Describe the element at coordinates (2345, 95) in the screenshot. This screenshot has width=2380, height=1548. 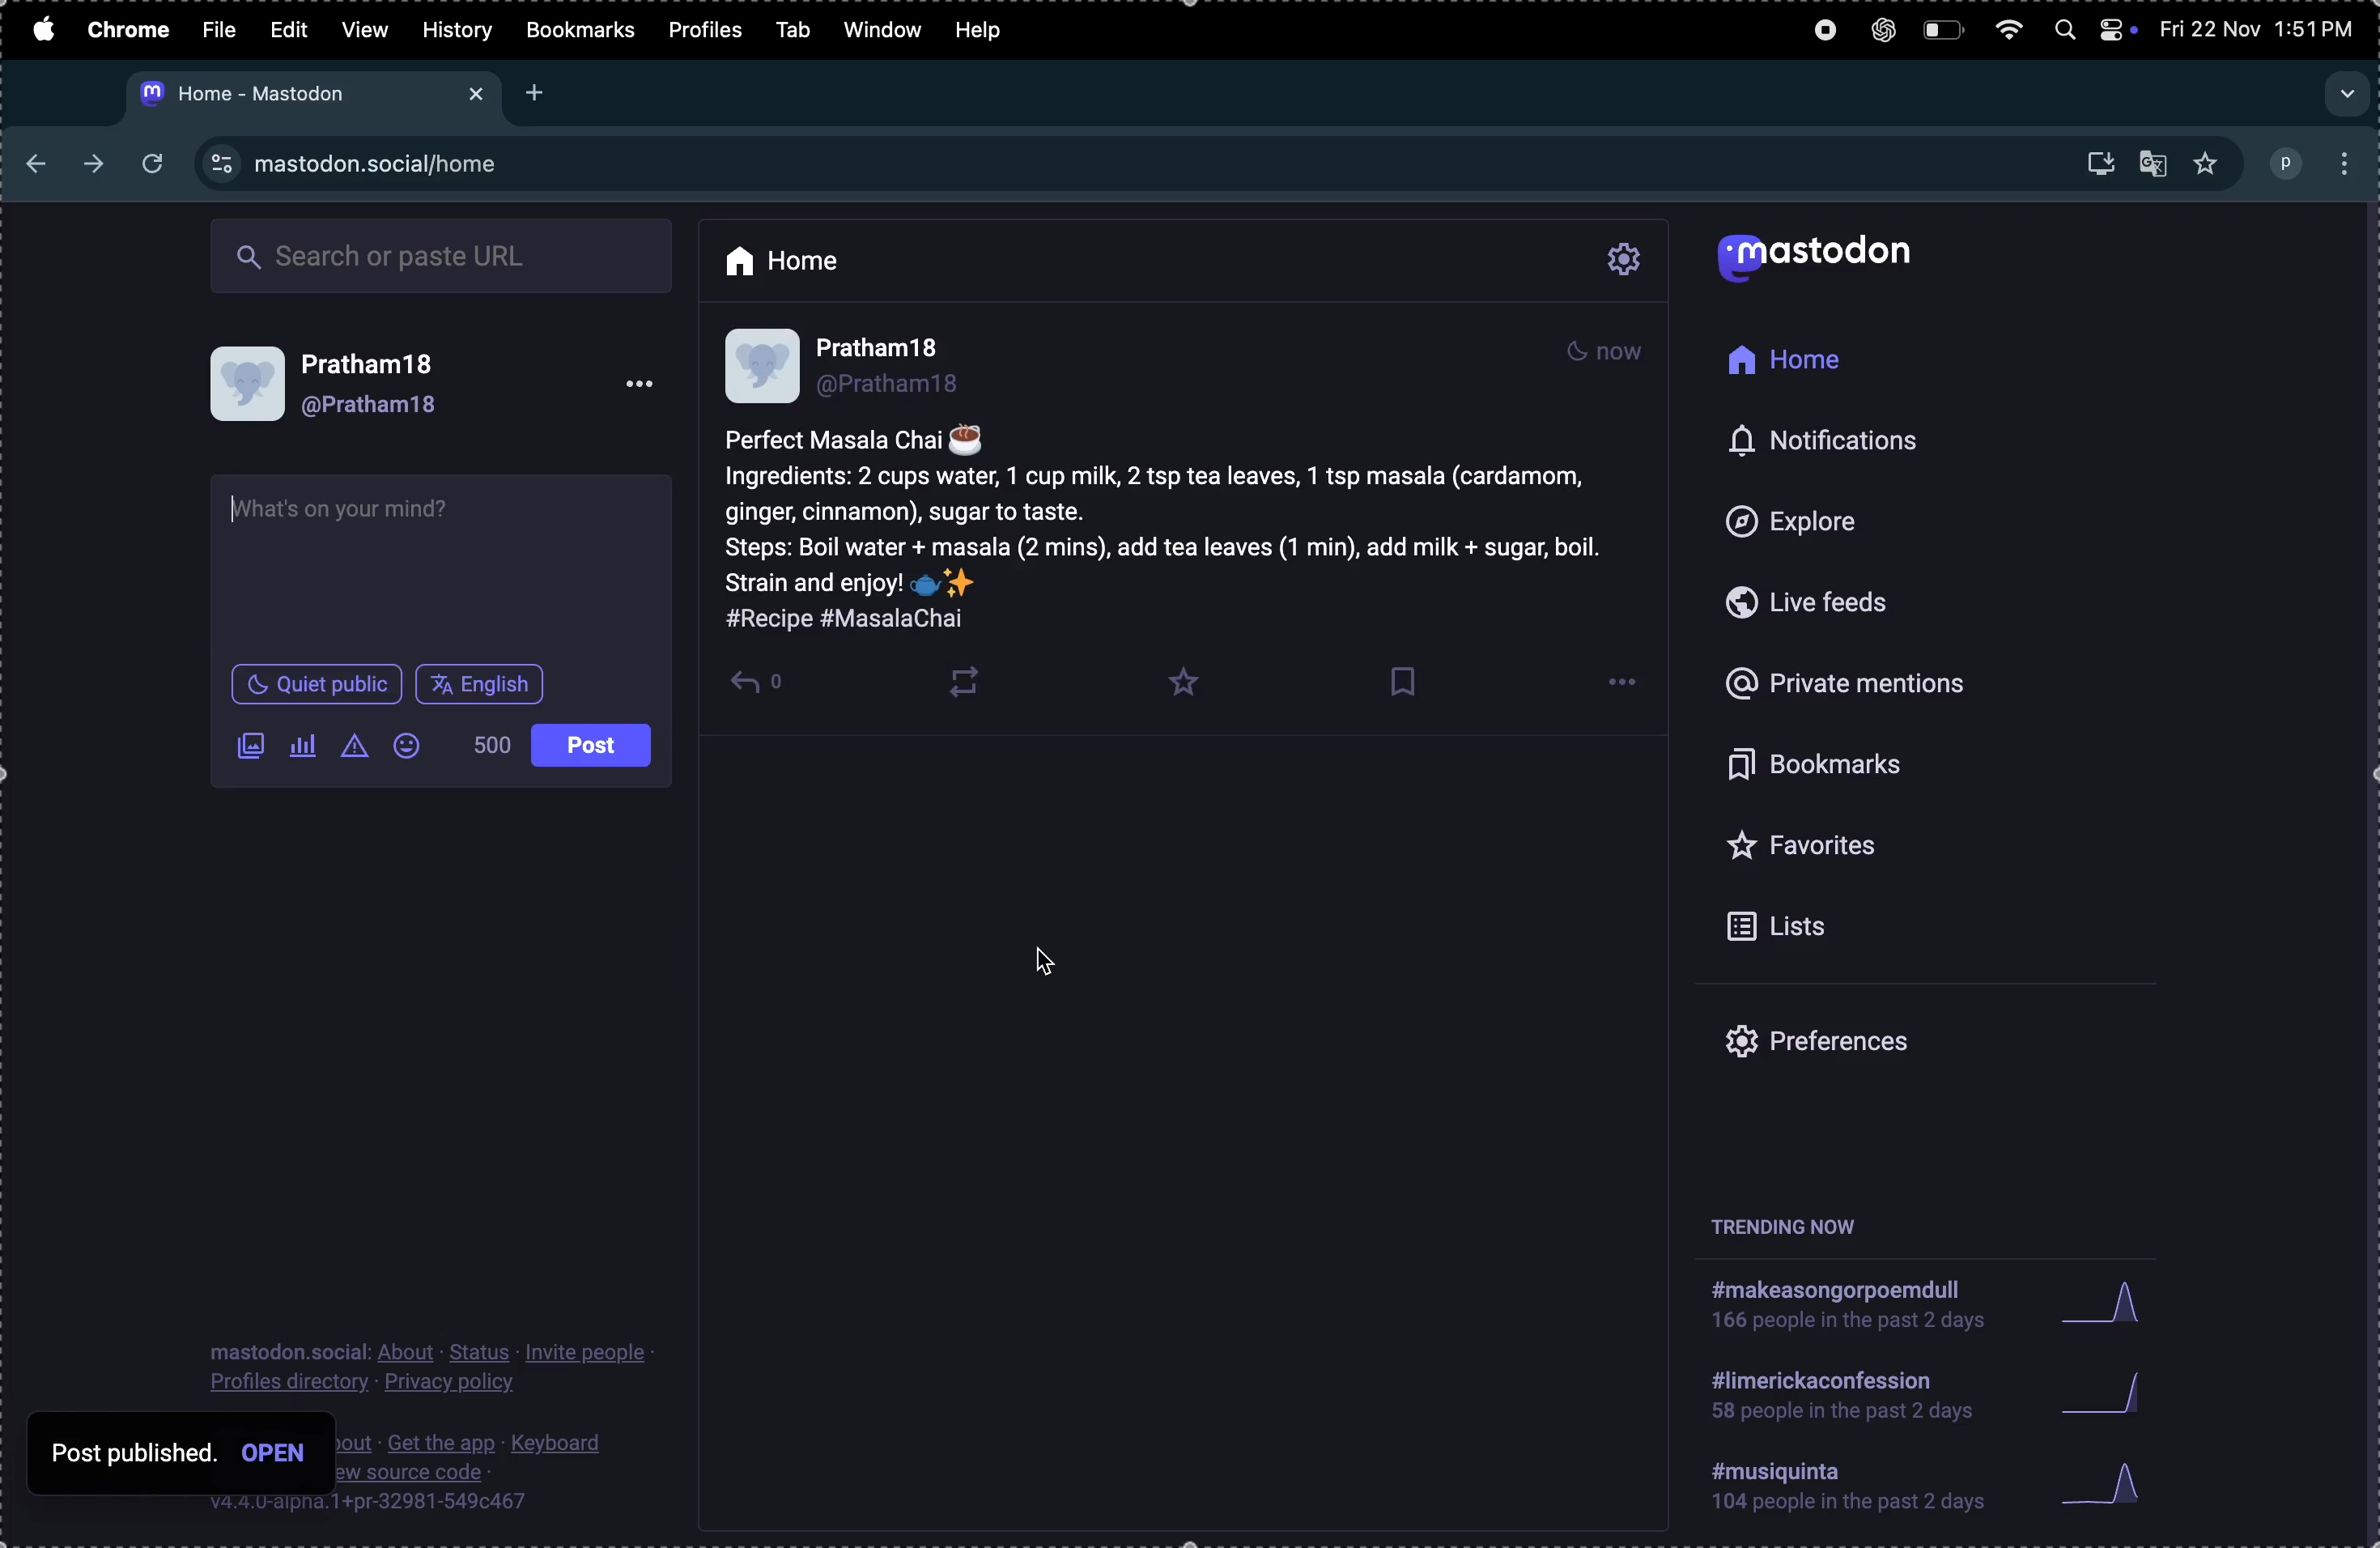
I see `search tab` at that location.